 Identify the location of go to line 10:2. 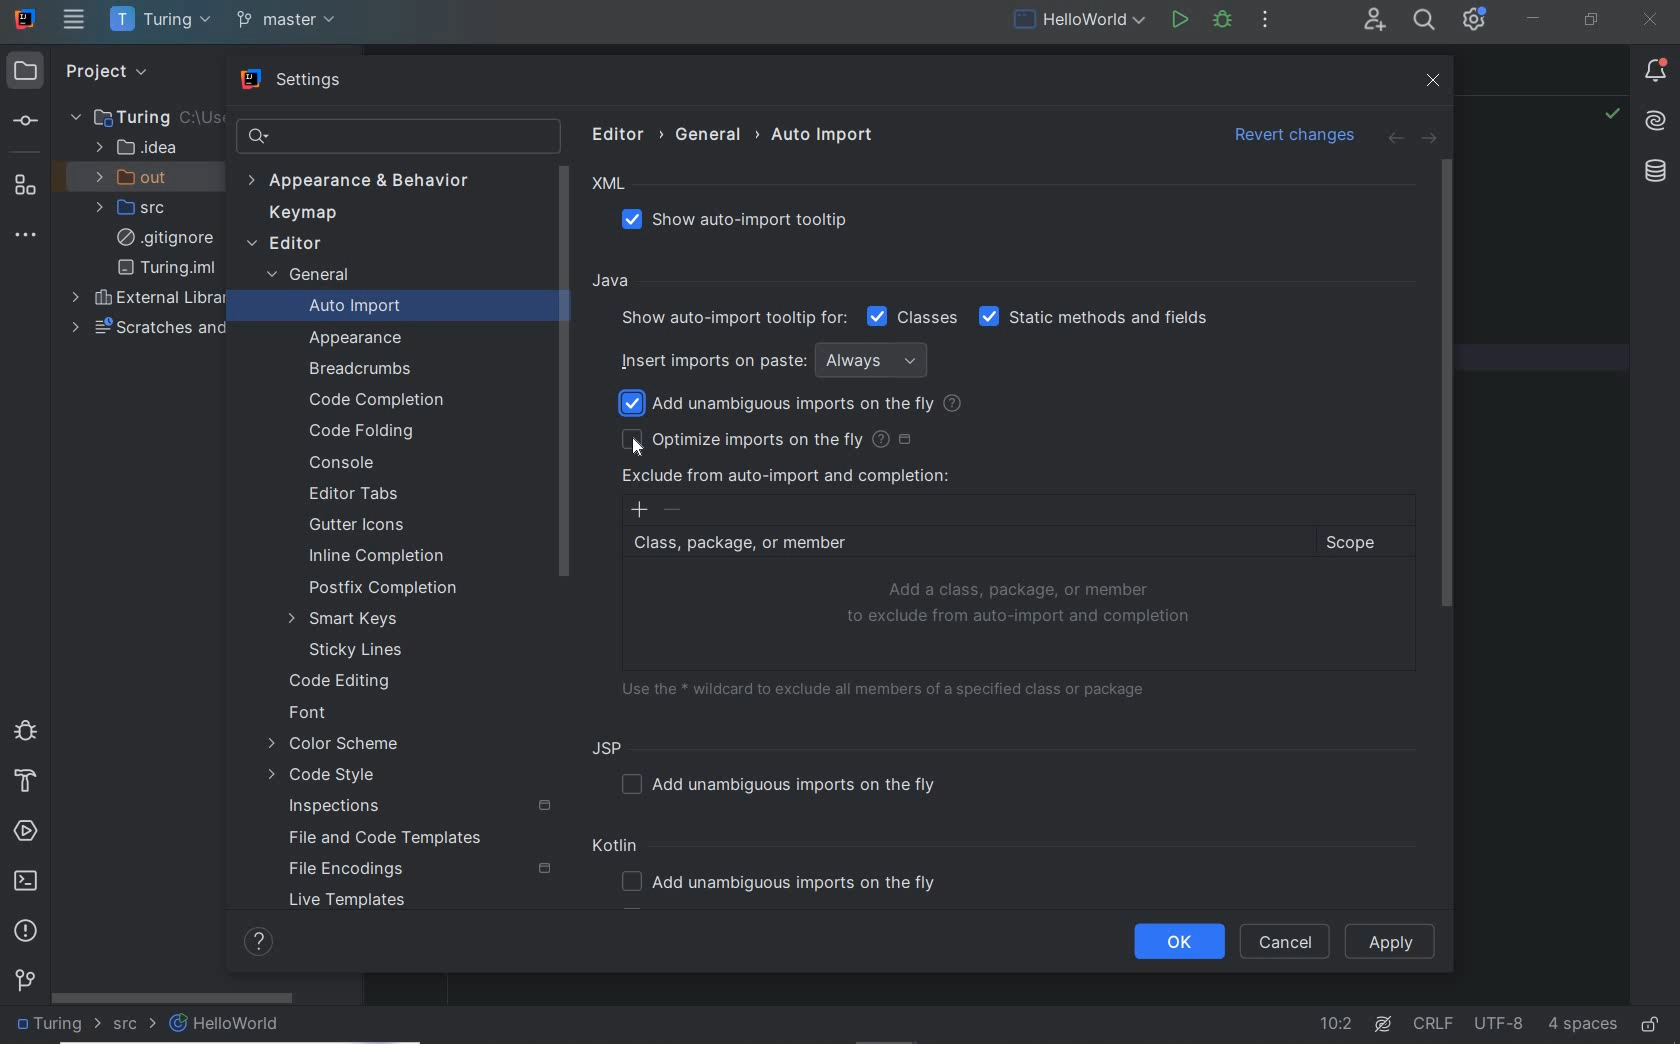
(1336, 1024).